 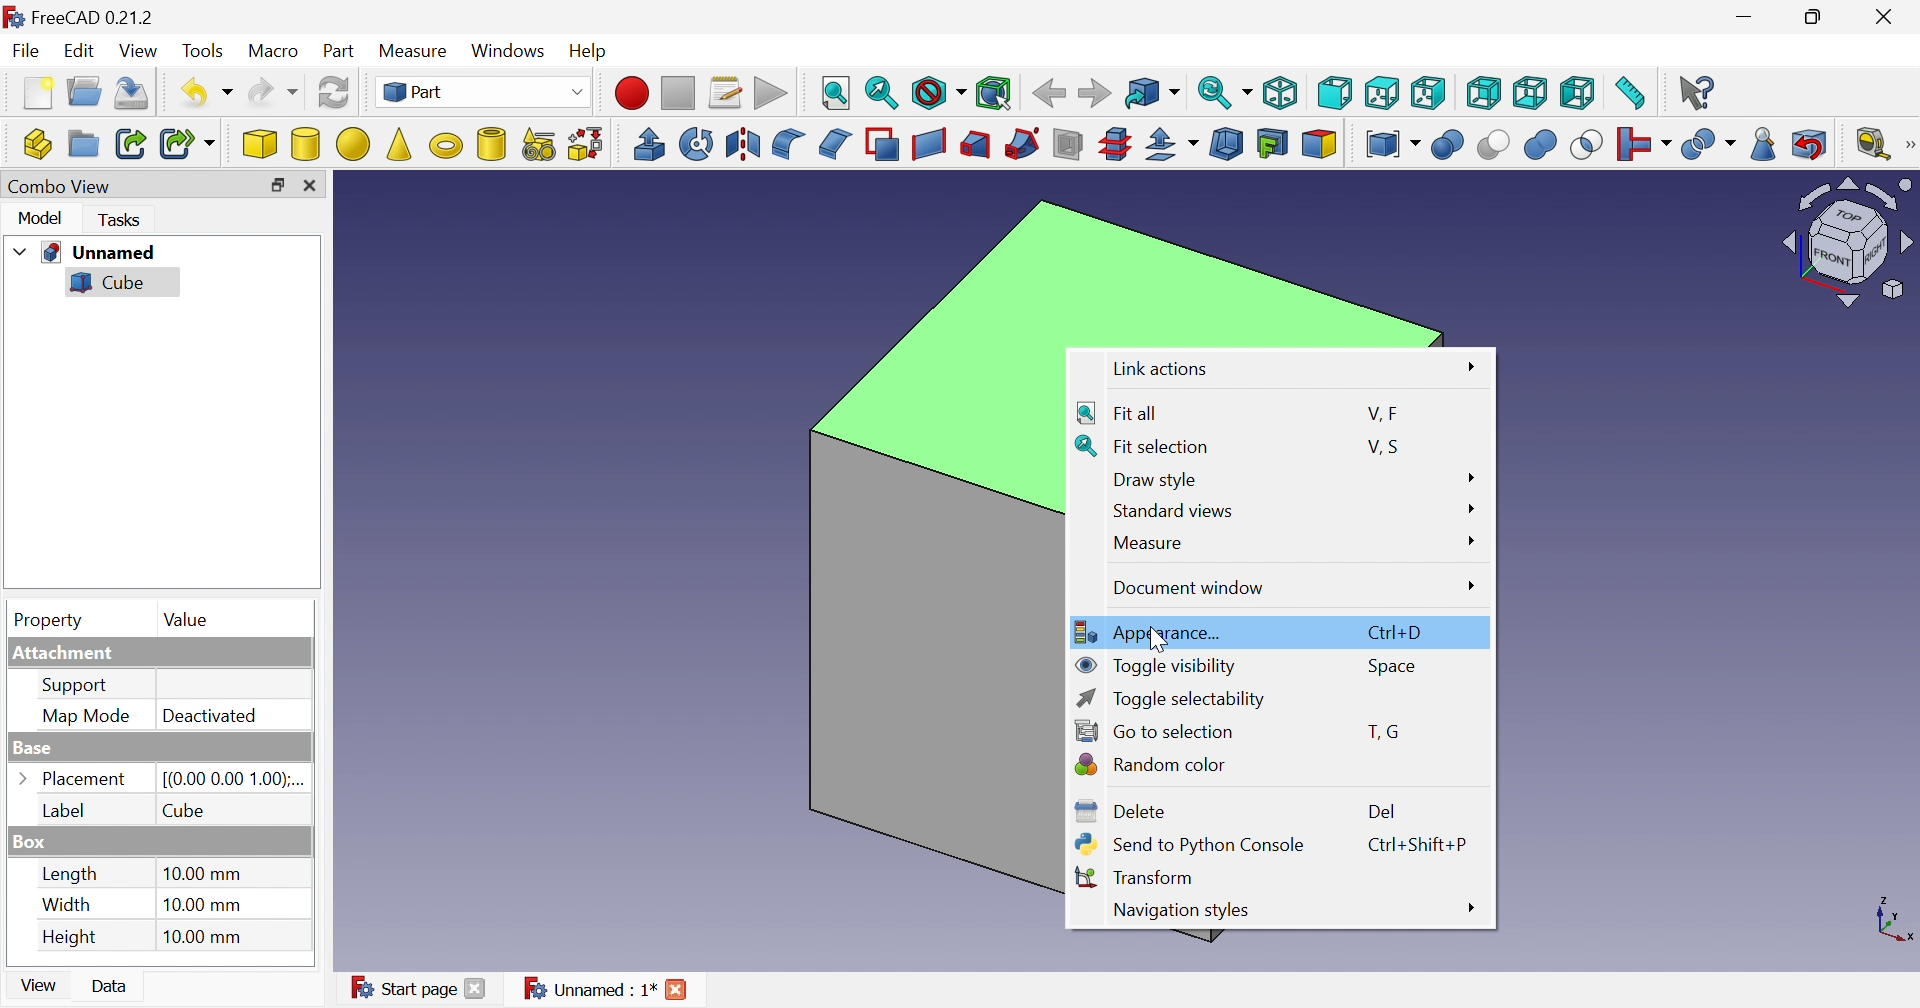 What do you see at coordinates (71, 653) in the screenshot?
I see `Attachment` at bounding box center [71, 653].